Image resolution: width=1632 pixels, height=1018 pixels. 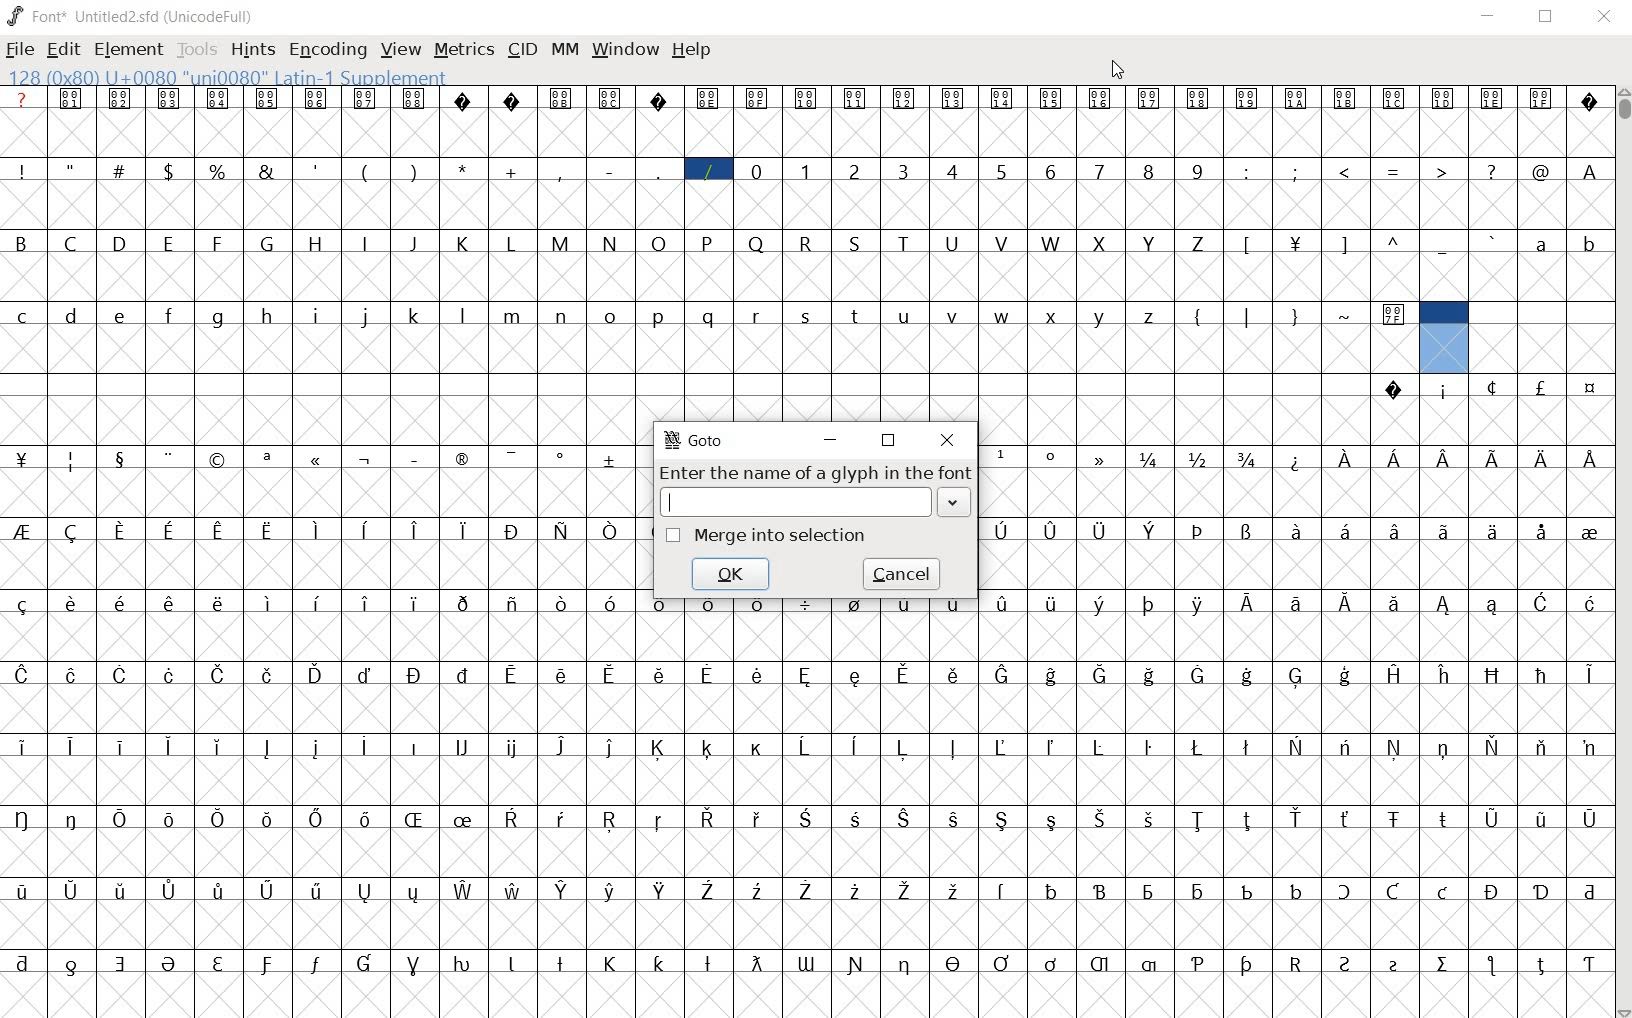 I want to click on mm, so click(x=565, y=50).